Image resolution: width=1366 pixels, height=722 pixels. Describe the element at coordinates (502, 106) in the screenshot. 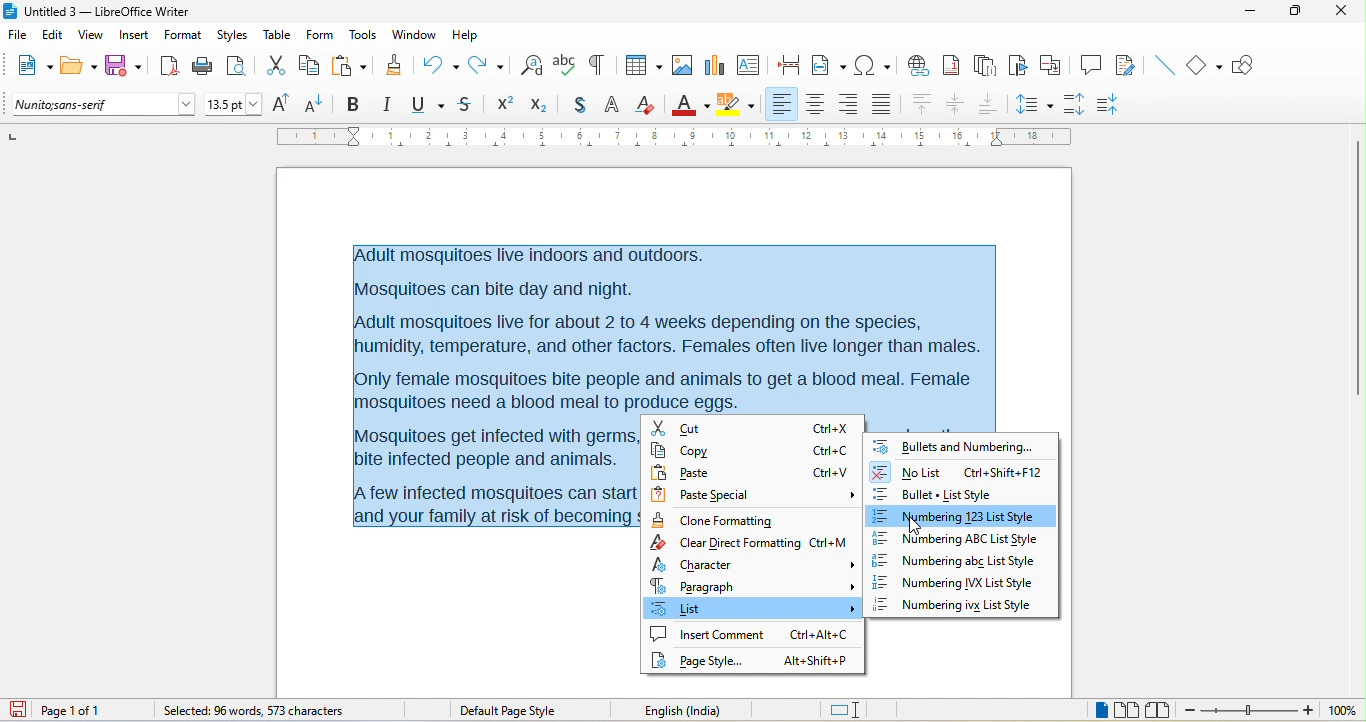

I see `Superscript` at that location.